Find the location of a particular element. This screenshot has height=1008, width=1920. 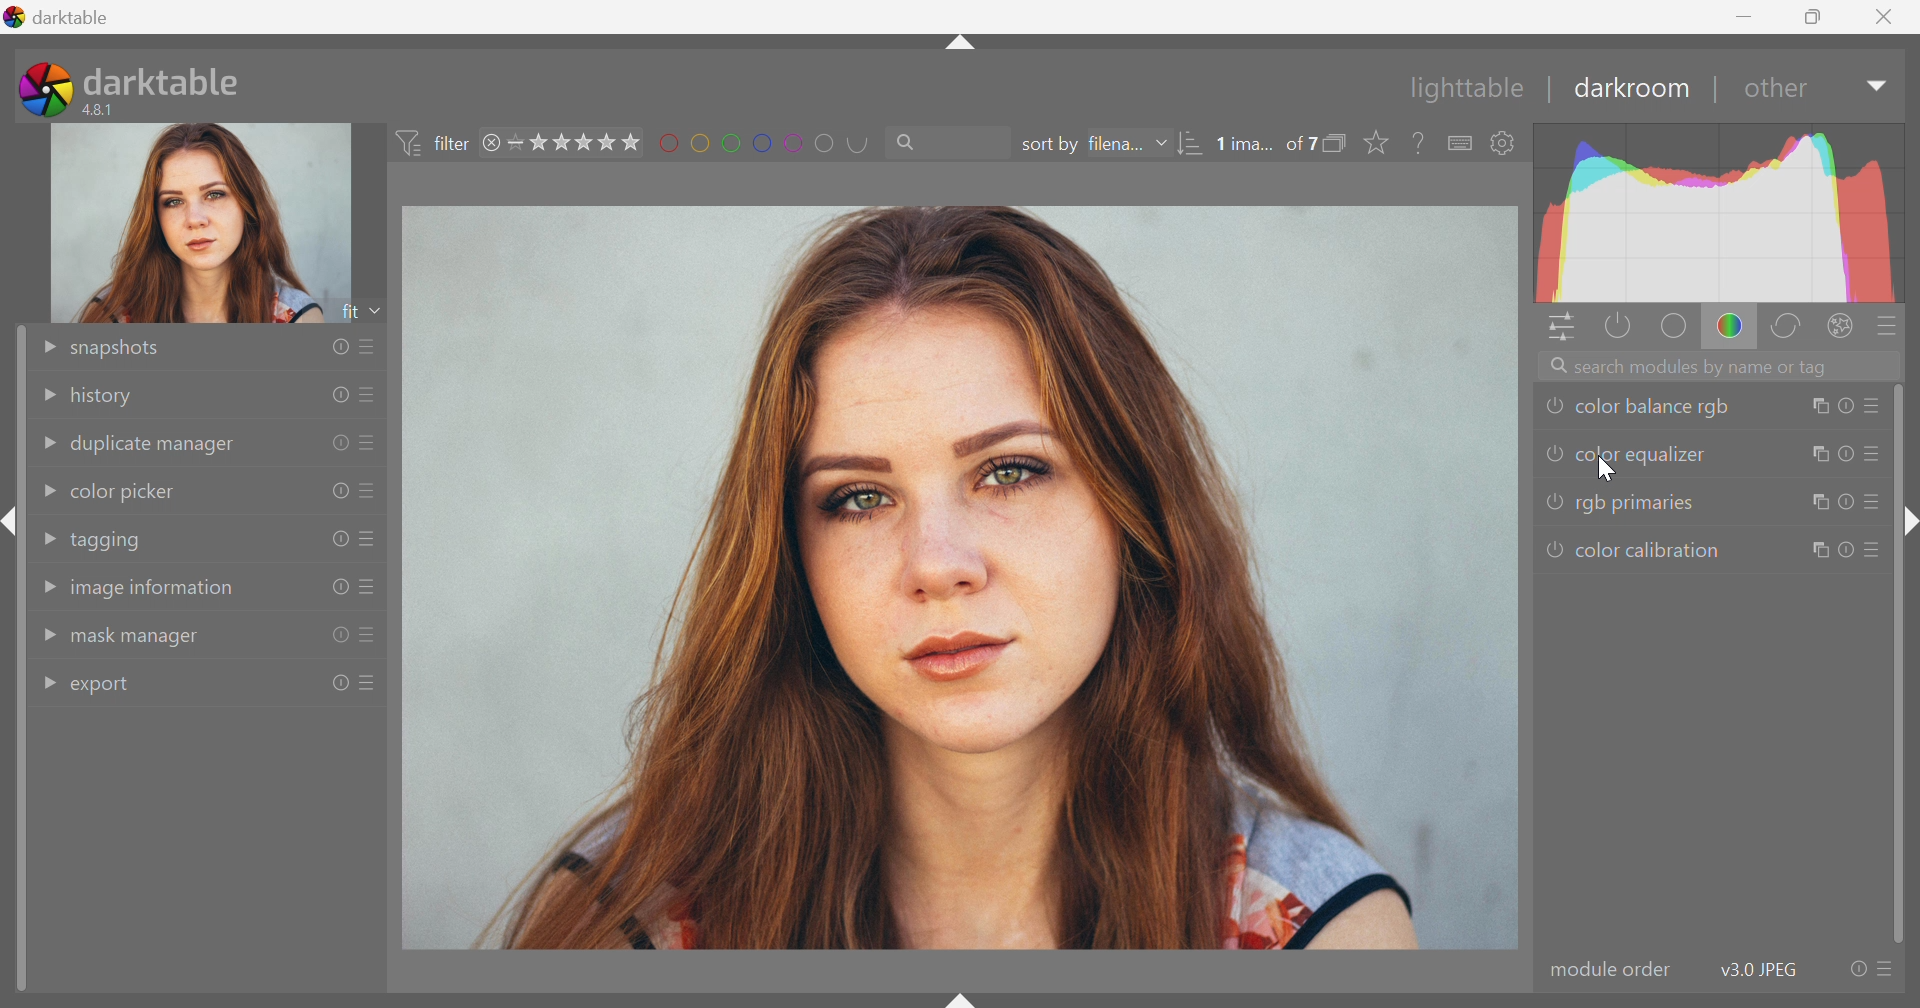

| is located at coordinates (1714, 89).